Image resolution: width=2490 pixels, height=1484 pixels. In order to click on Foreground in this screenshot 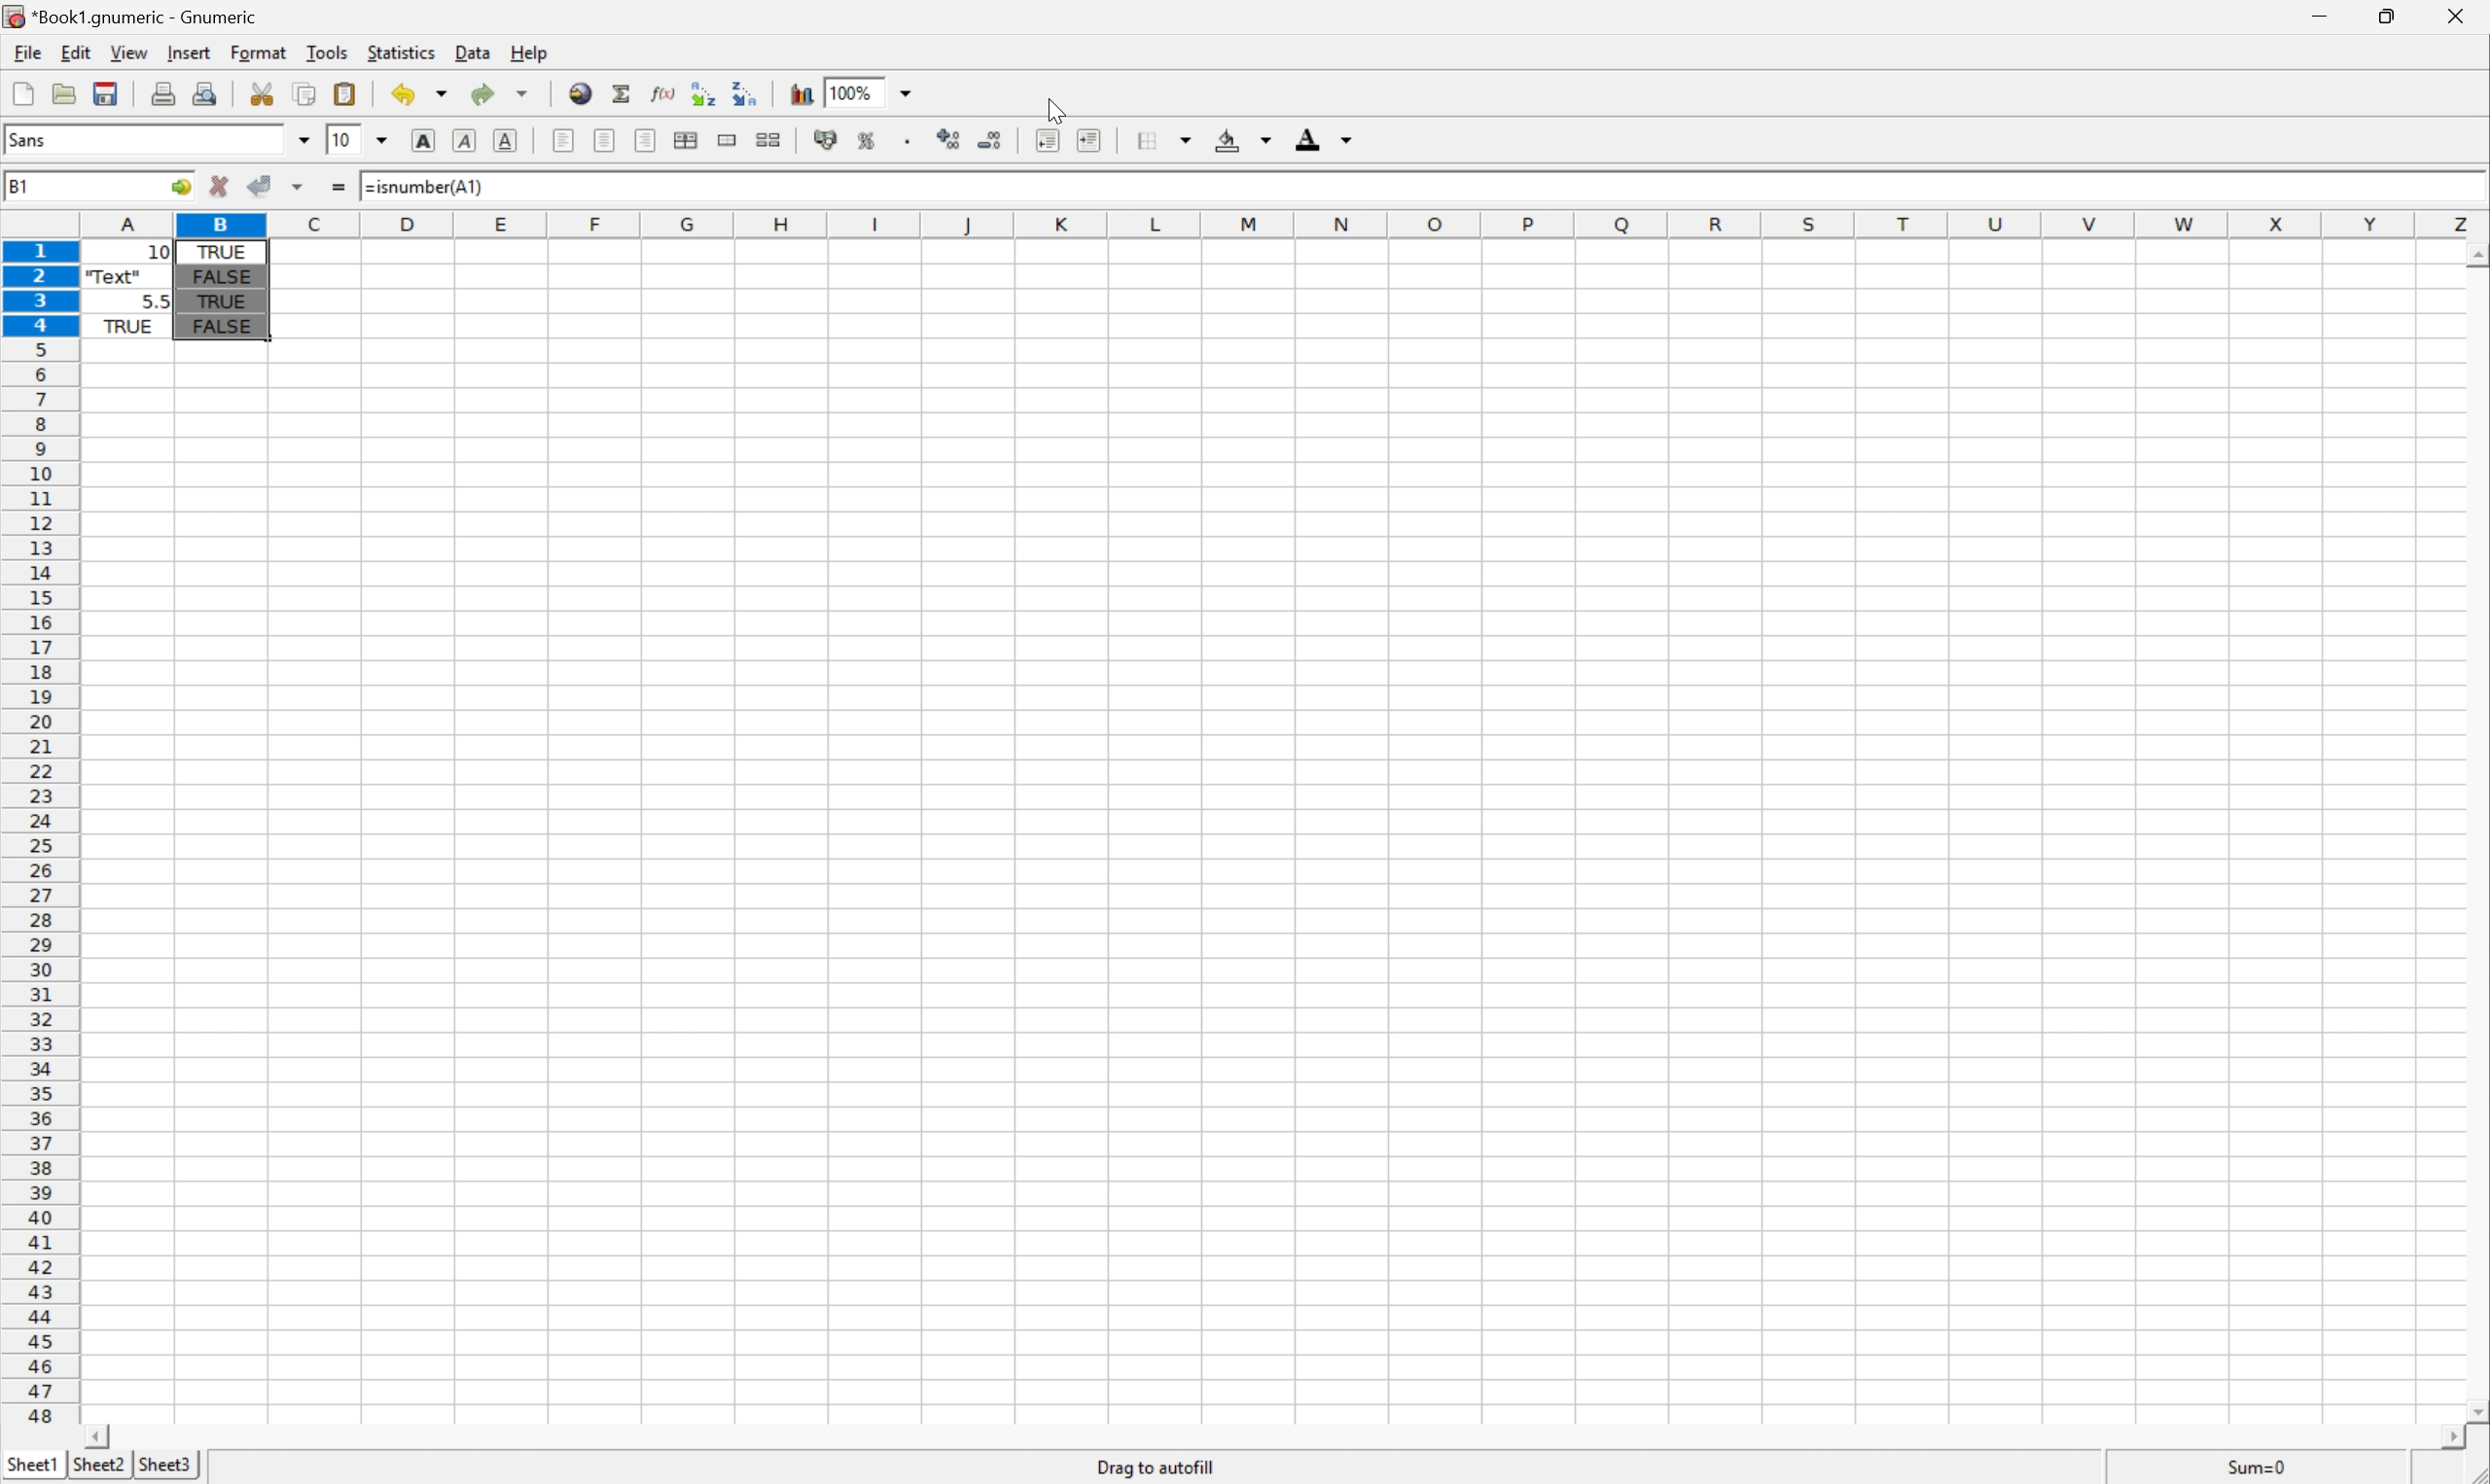, I will do `click(1328, 137)`.